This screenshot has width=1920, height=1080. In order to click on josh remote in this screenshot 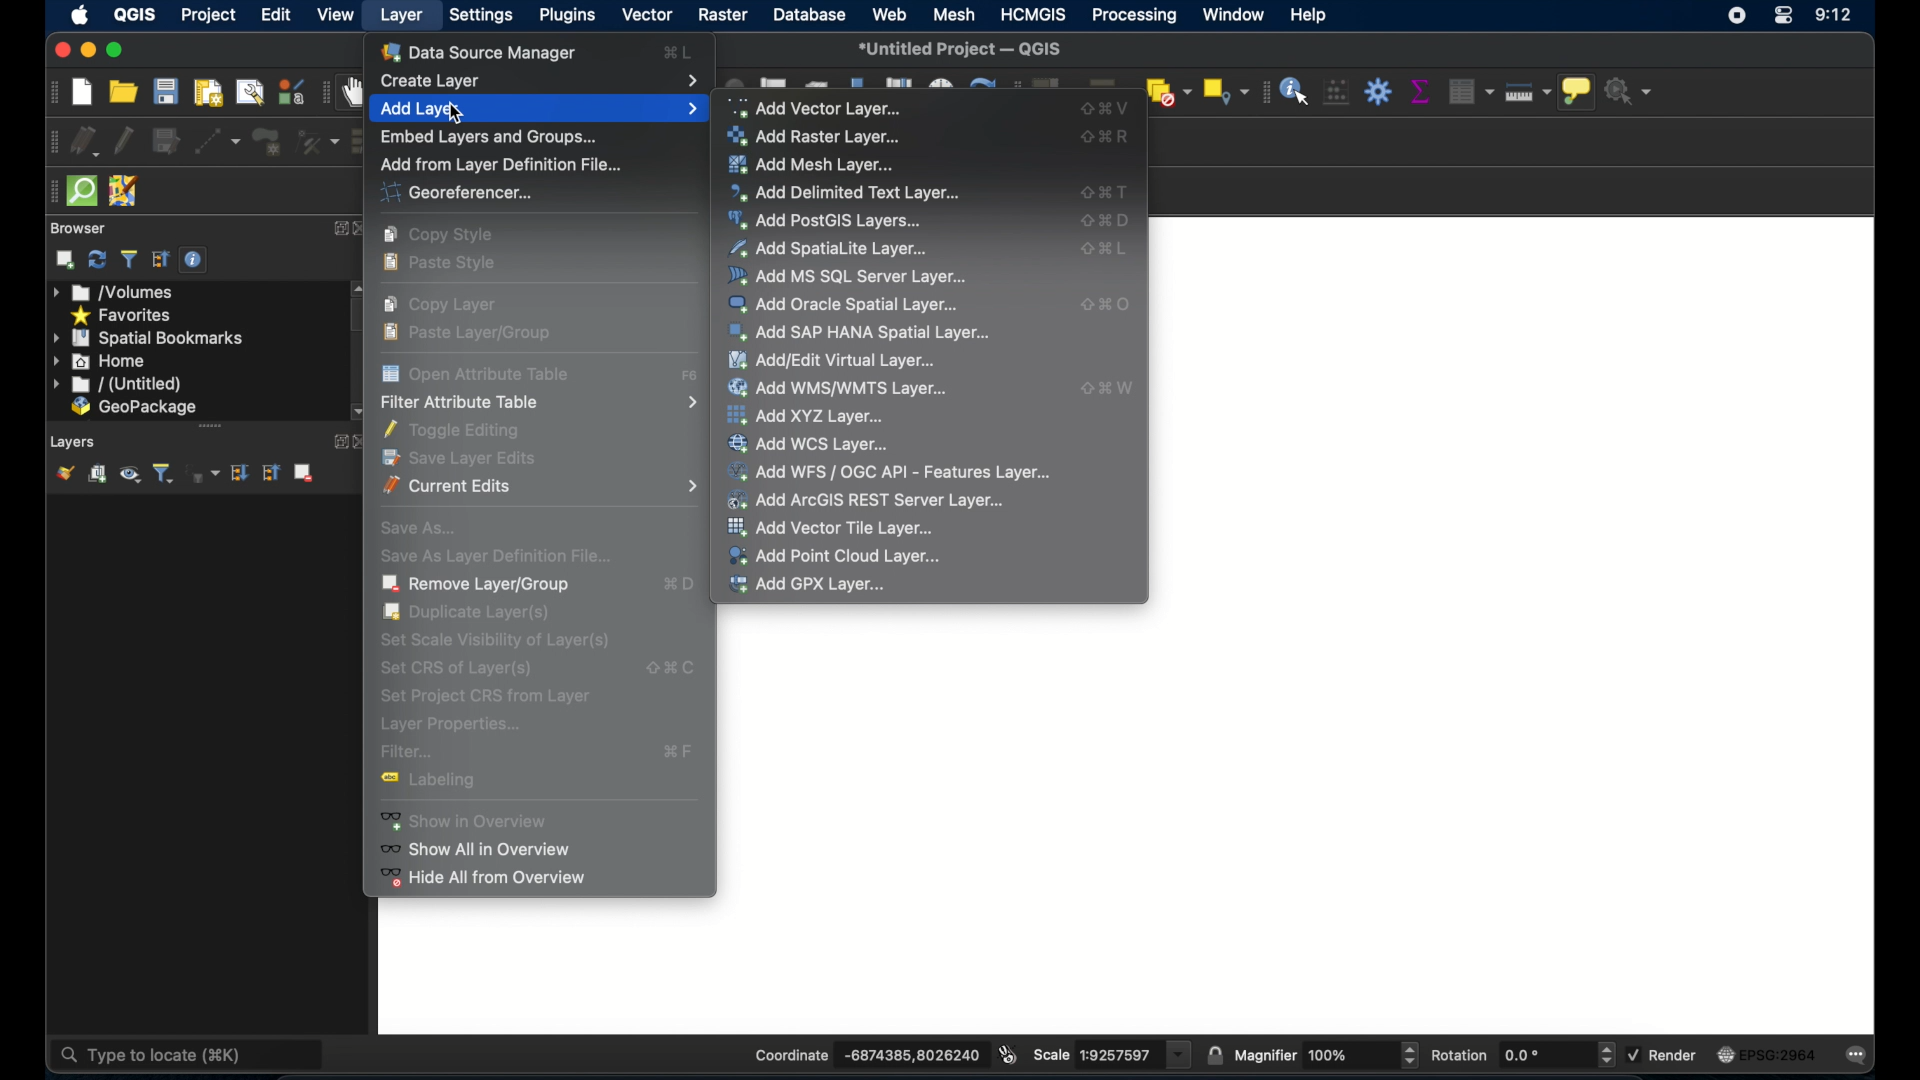, I will do `click(124, 189)`.